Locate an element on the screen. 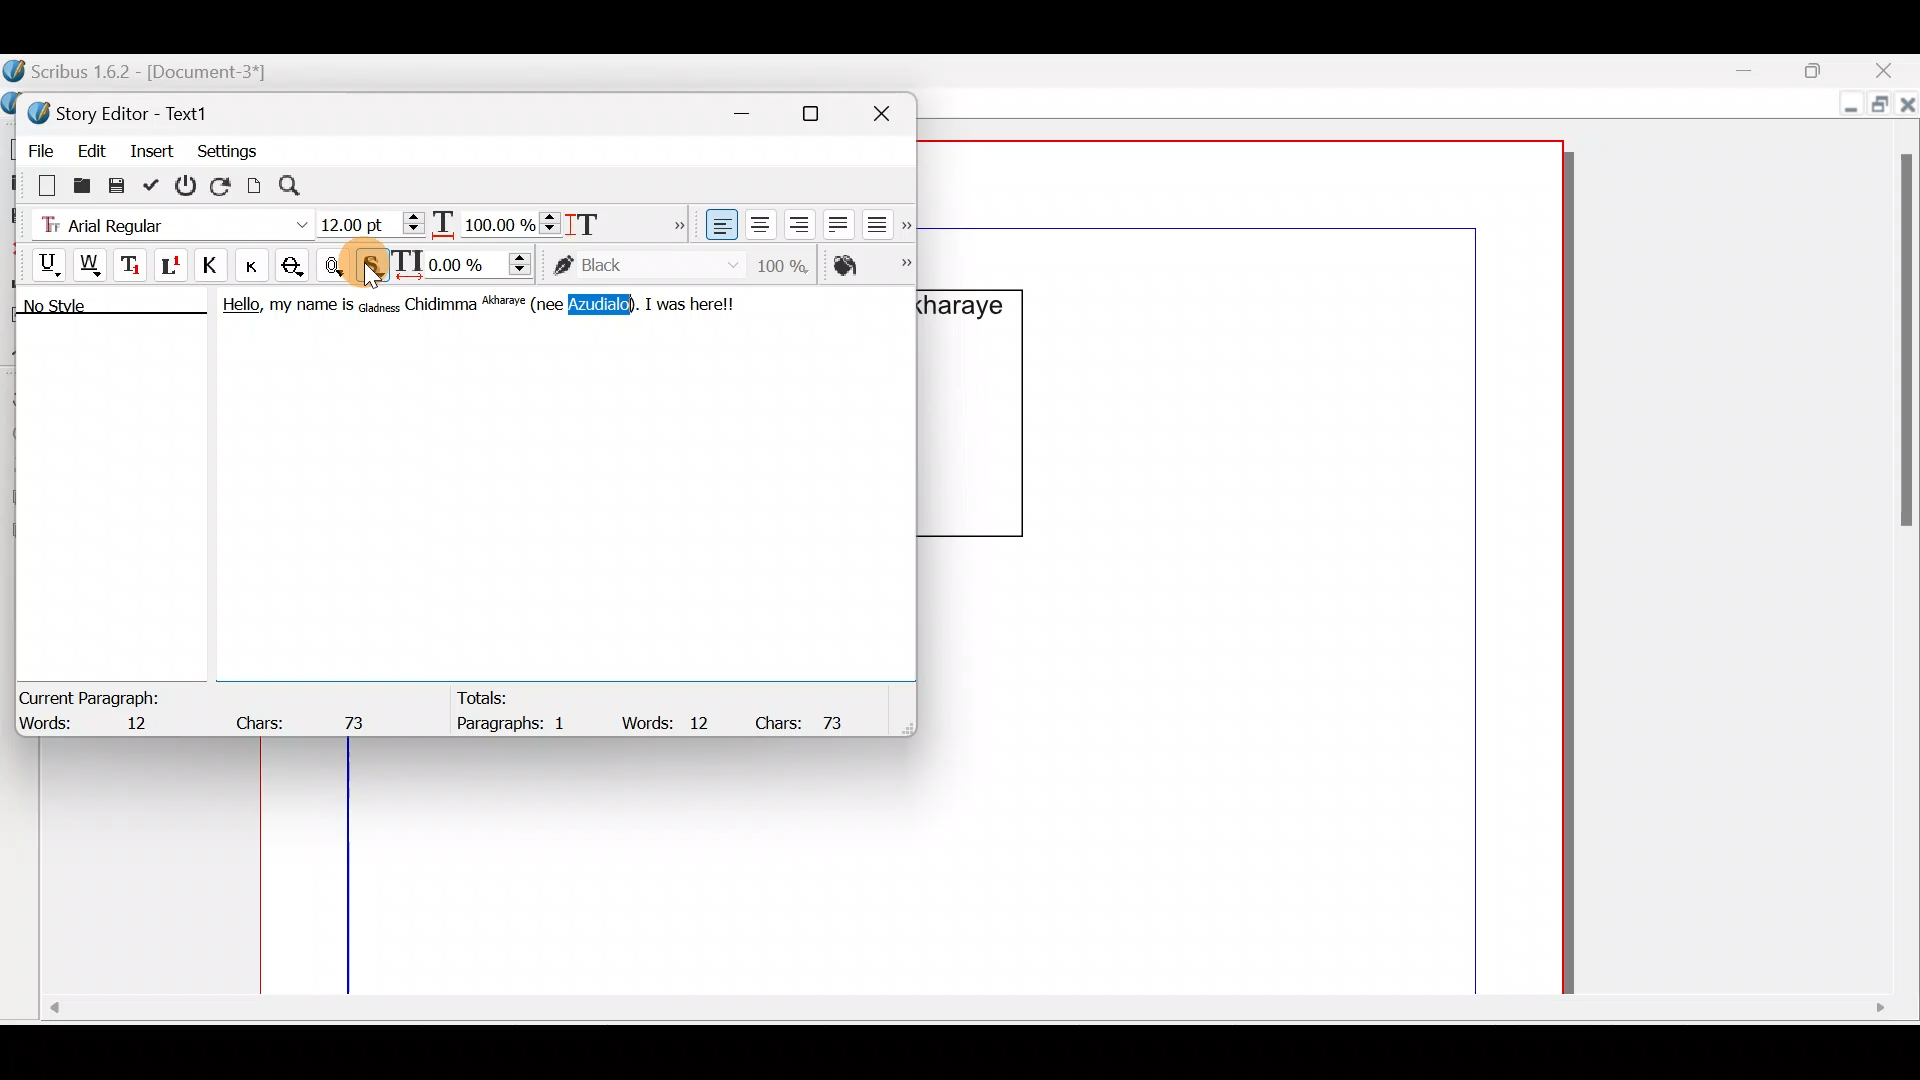  Scaling height of characters is located at coordinates (612, 218).